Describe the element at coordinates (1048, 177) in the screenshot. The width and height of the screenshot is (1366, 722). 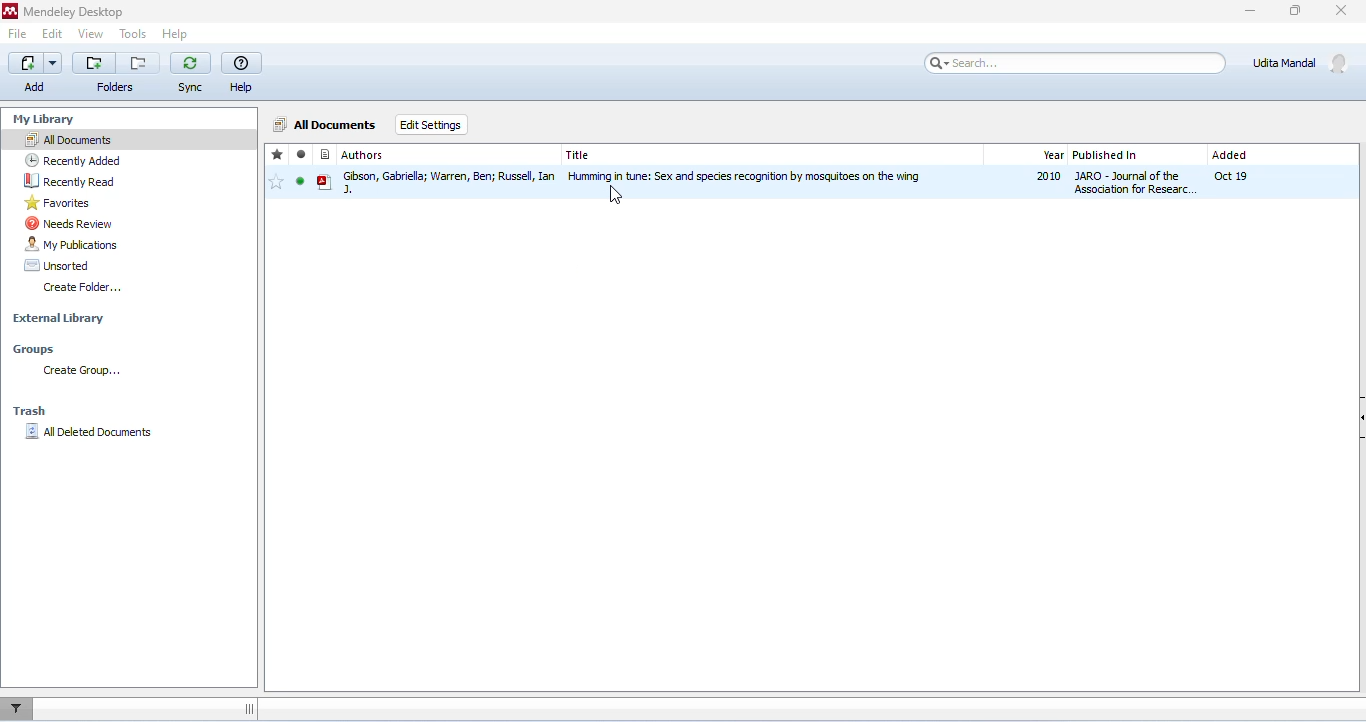
I see `2010` at that location.